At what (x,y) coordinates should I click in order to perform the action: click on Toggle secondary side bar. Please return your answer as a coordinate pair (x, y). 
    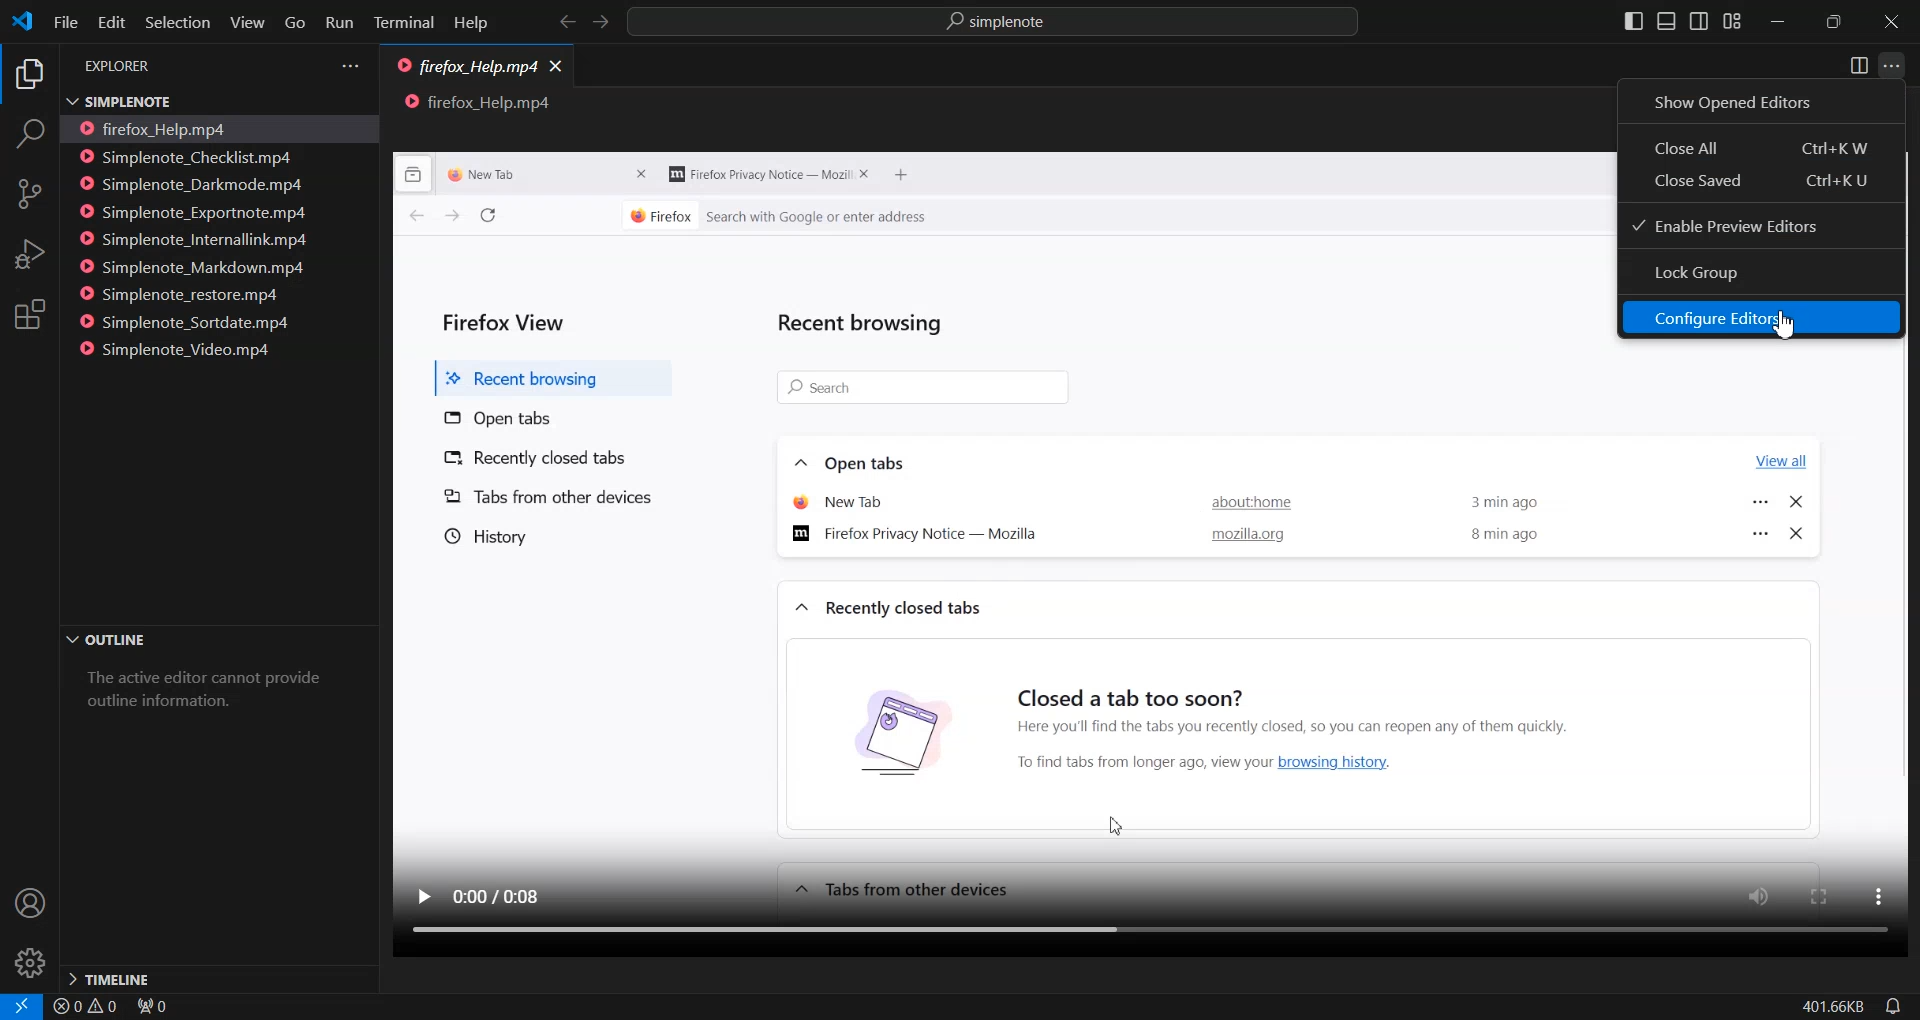
    Looking at the image, I should click on (1698, 21).